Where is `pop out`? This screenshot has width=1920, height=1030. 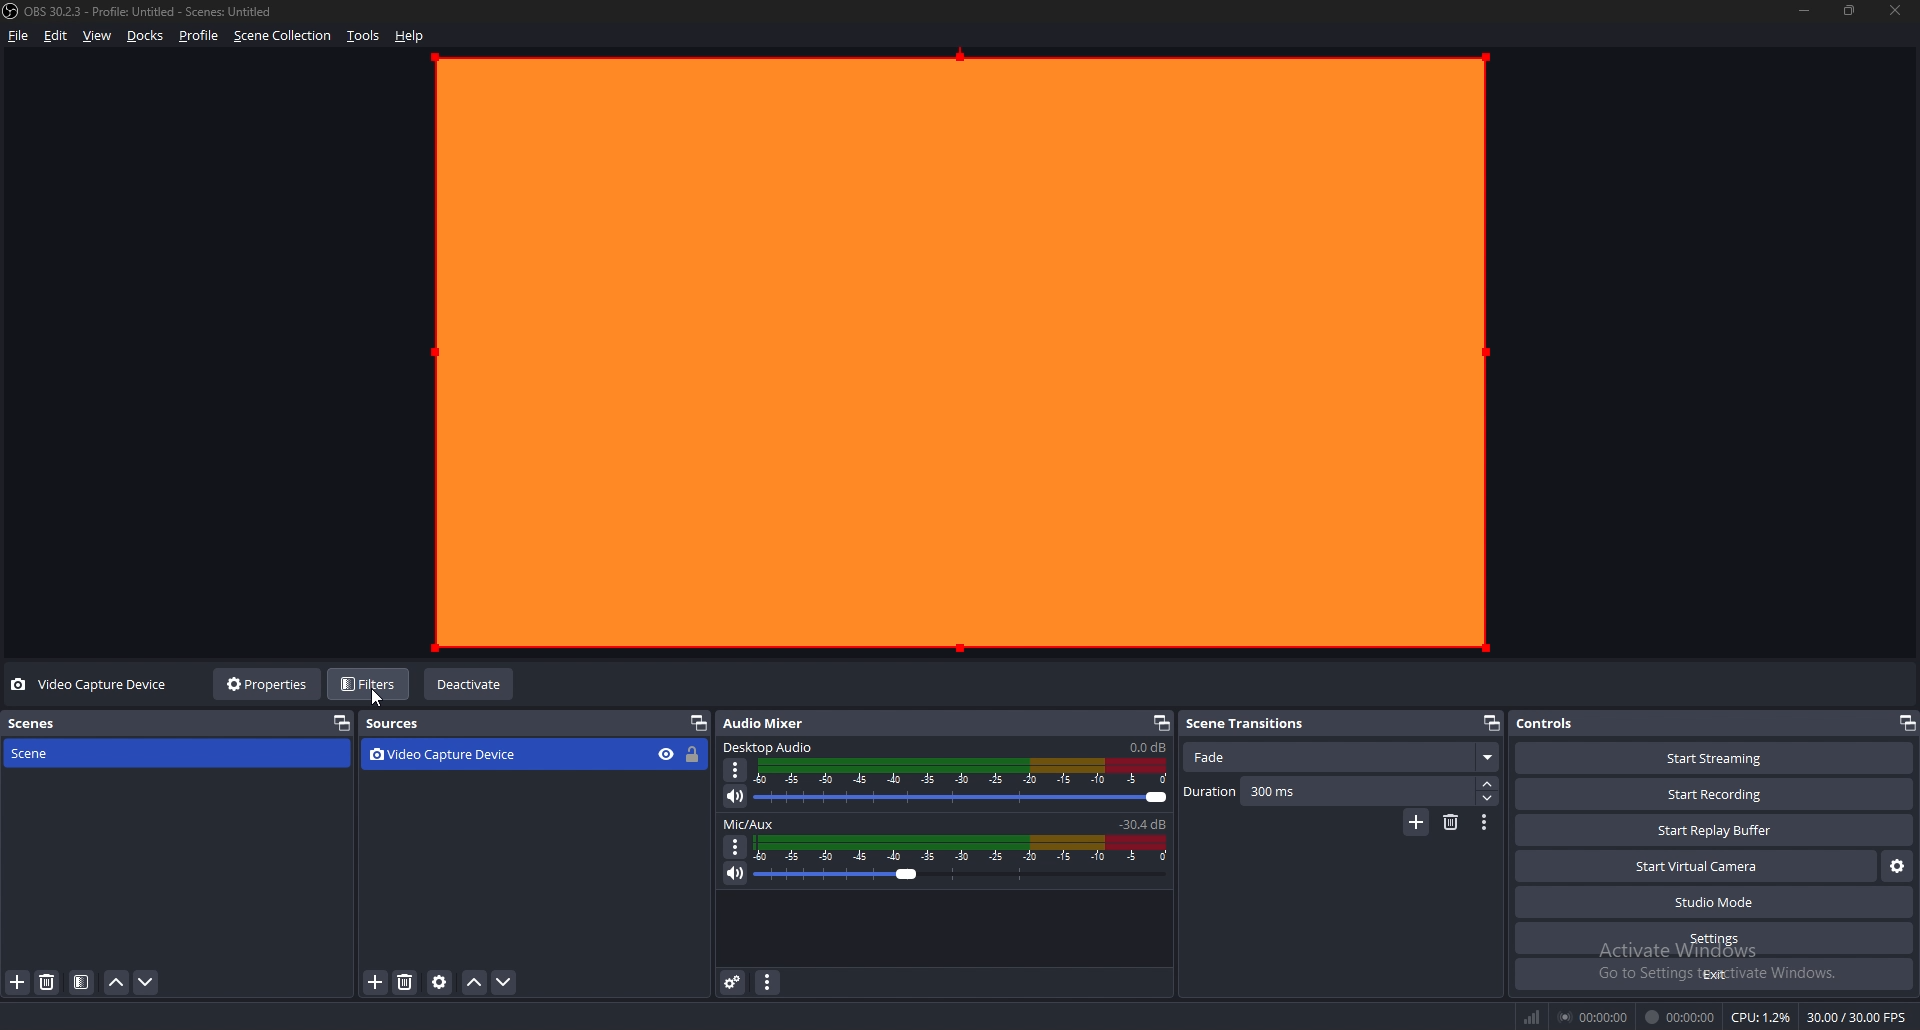 pop out is located at coordinates (1161, 723).